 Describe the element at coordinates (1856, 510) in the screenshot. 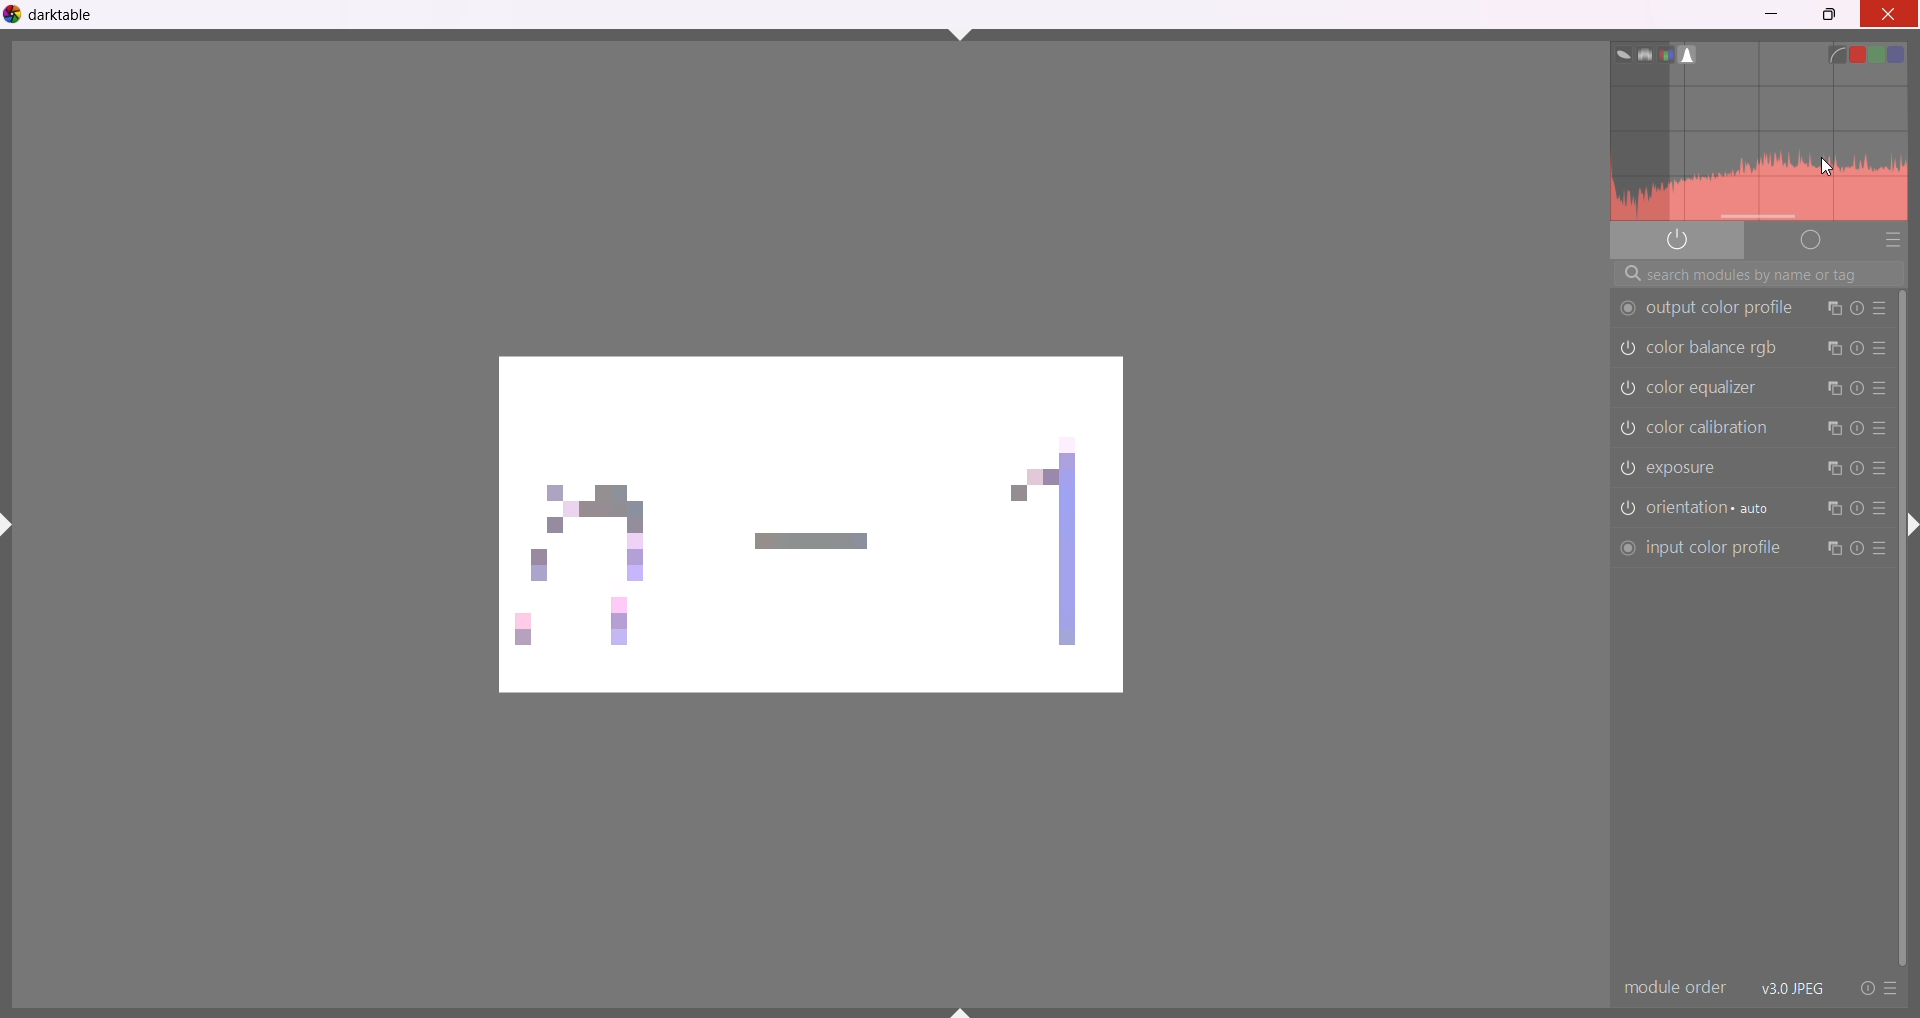

I see `reset parameters` at that location.